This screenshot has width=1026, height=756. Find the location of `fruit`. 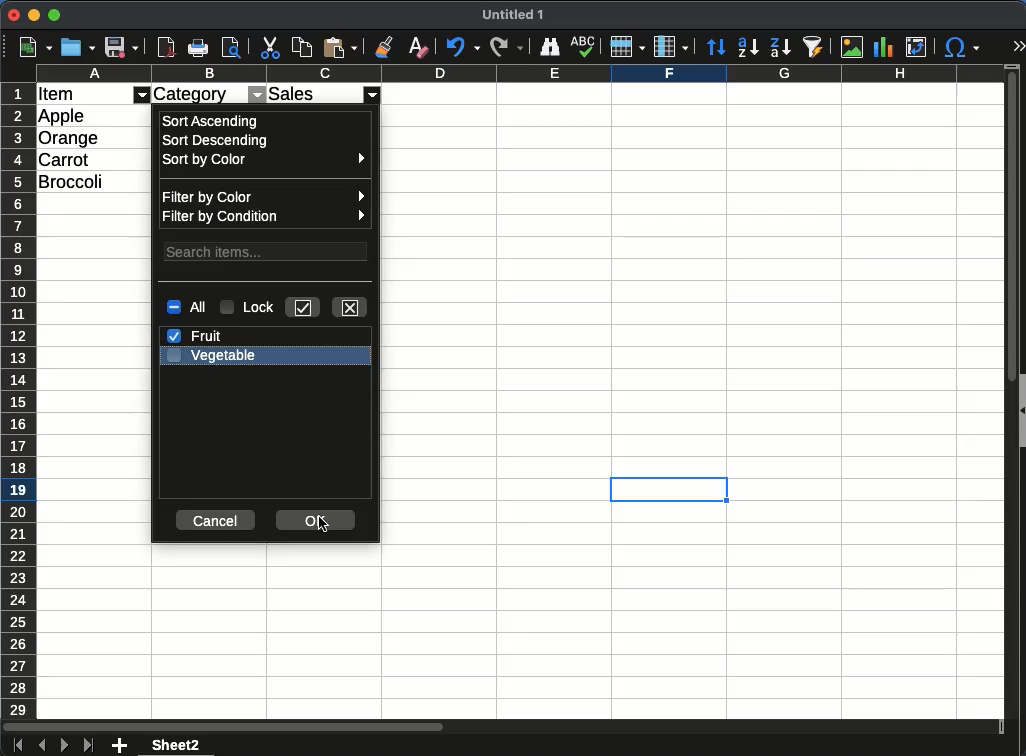

fruit is located at coordinates (197, 337).